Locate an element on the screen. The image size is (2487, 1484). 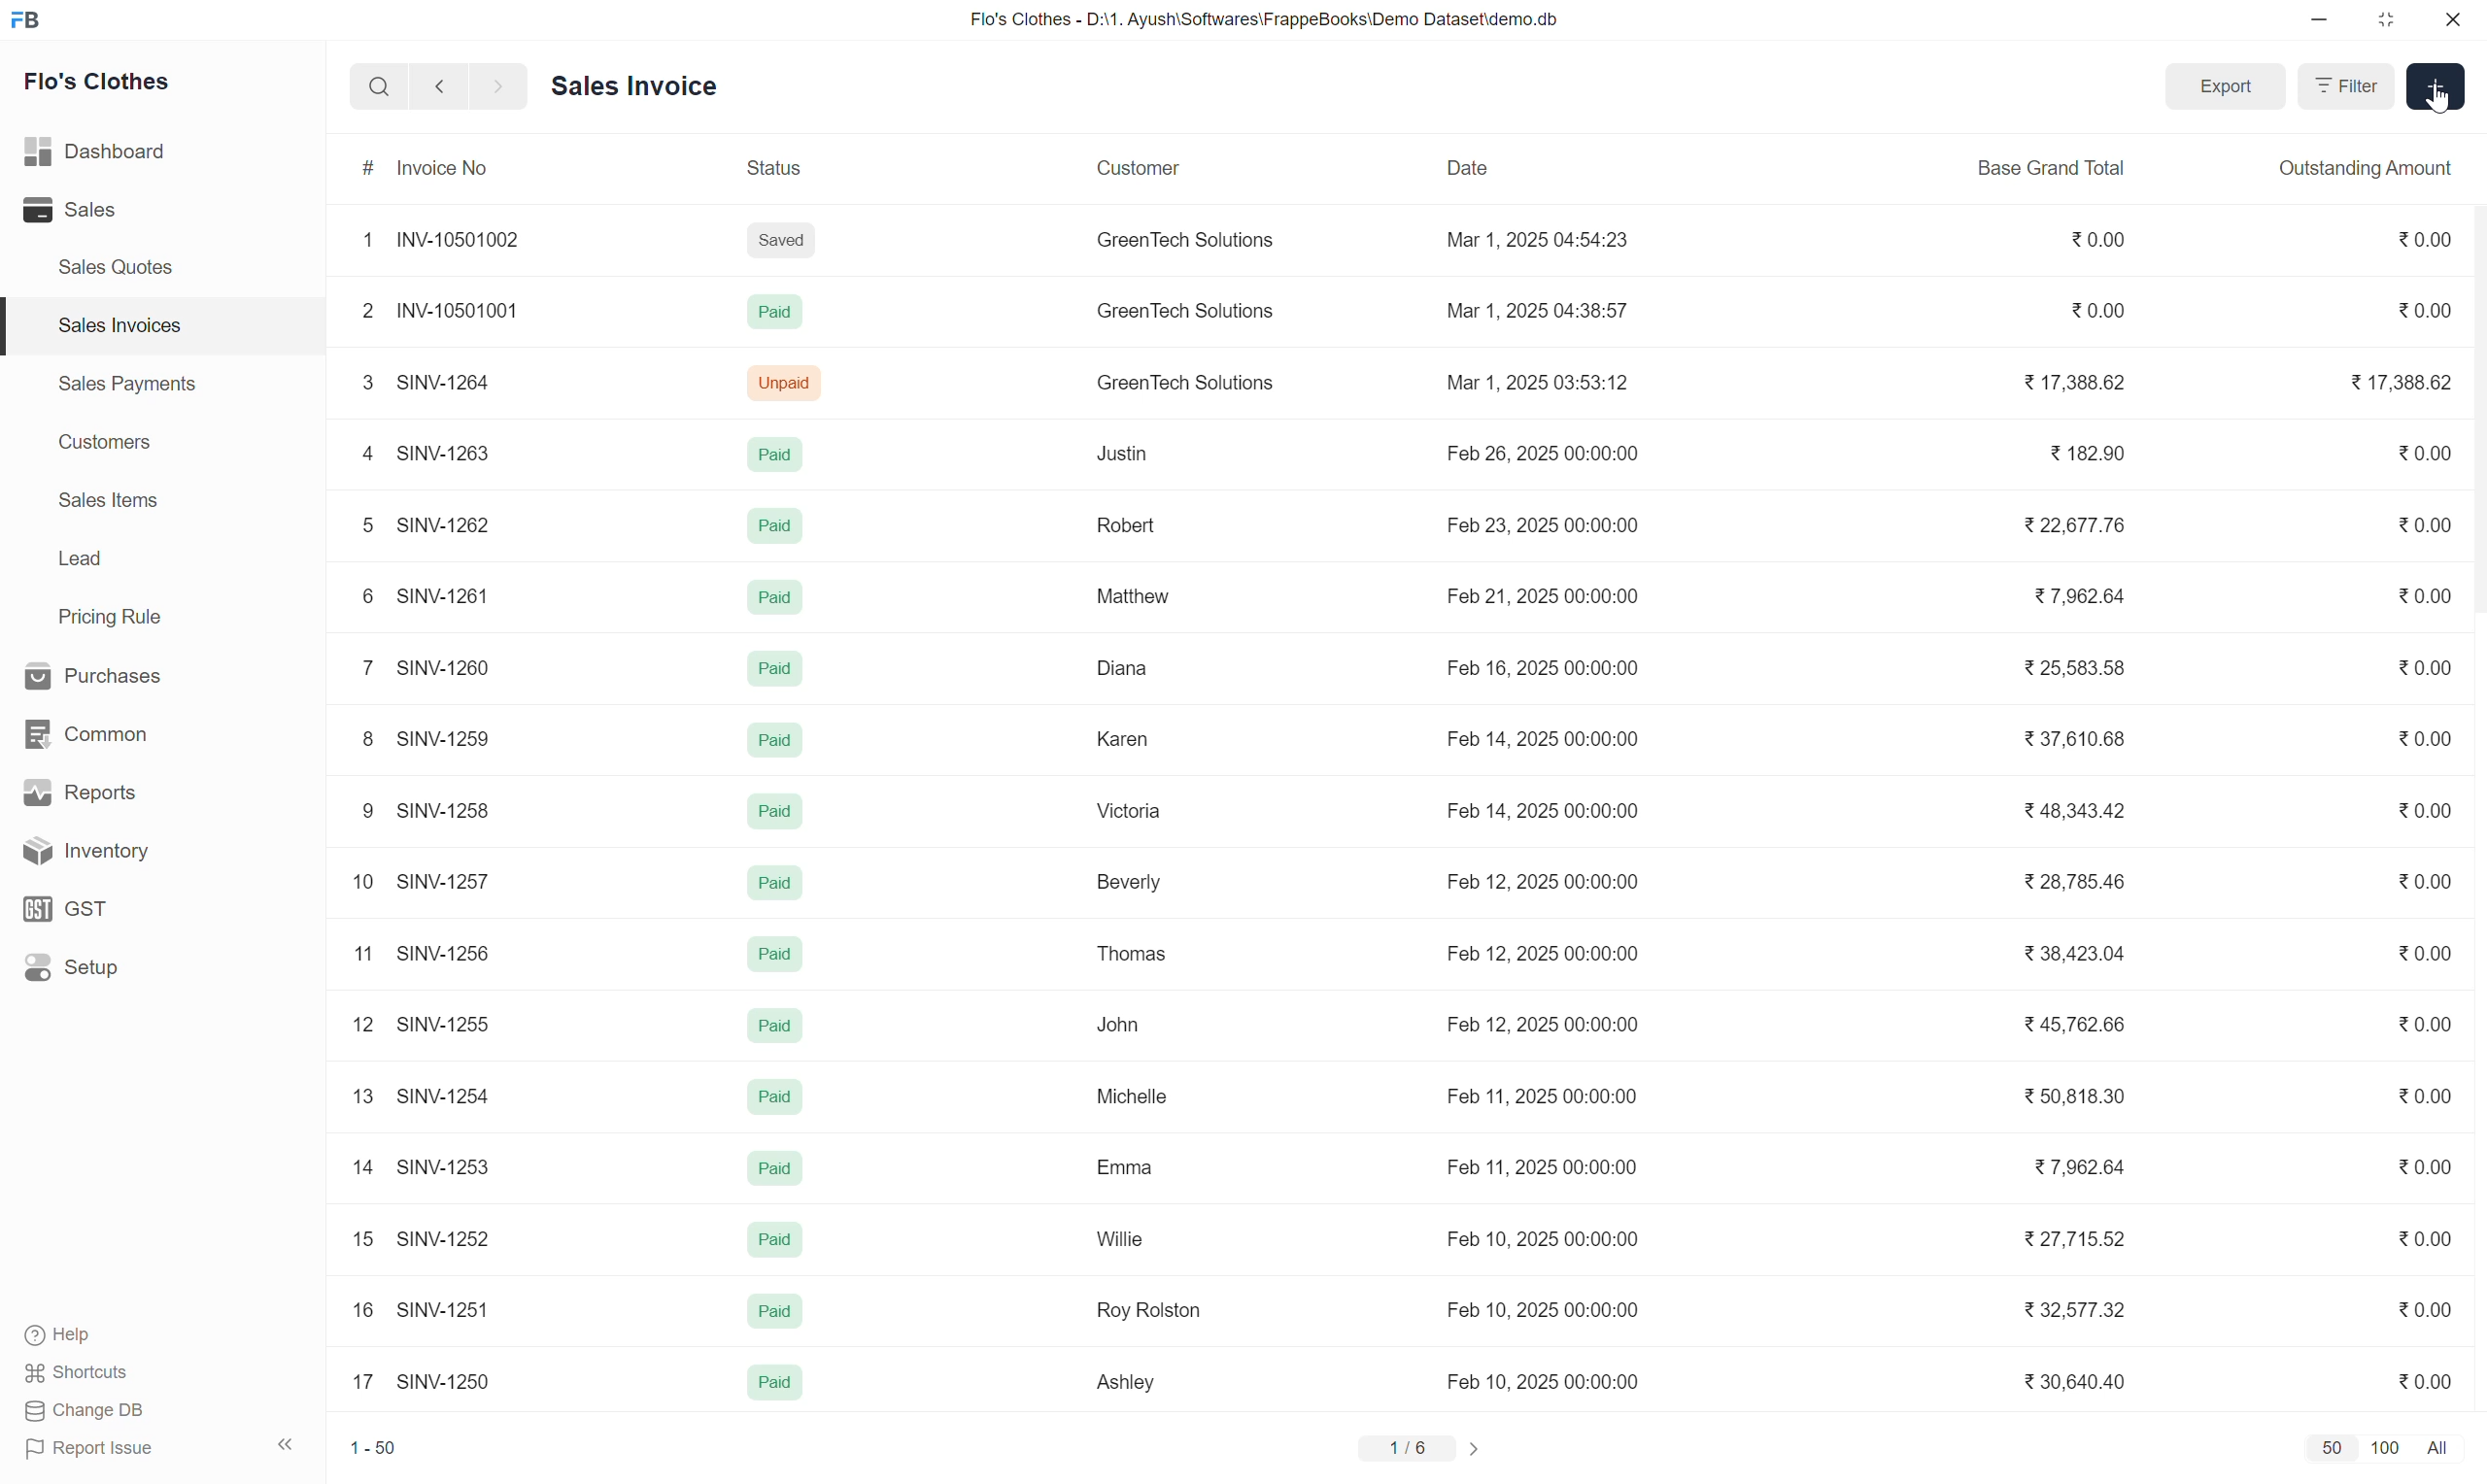
Paid is located at coordinates (765, 1170).